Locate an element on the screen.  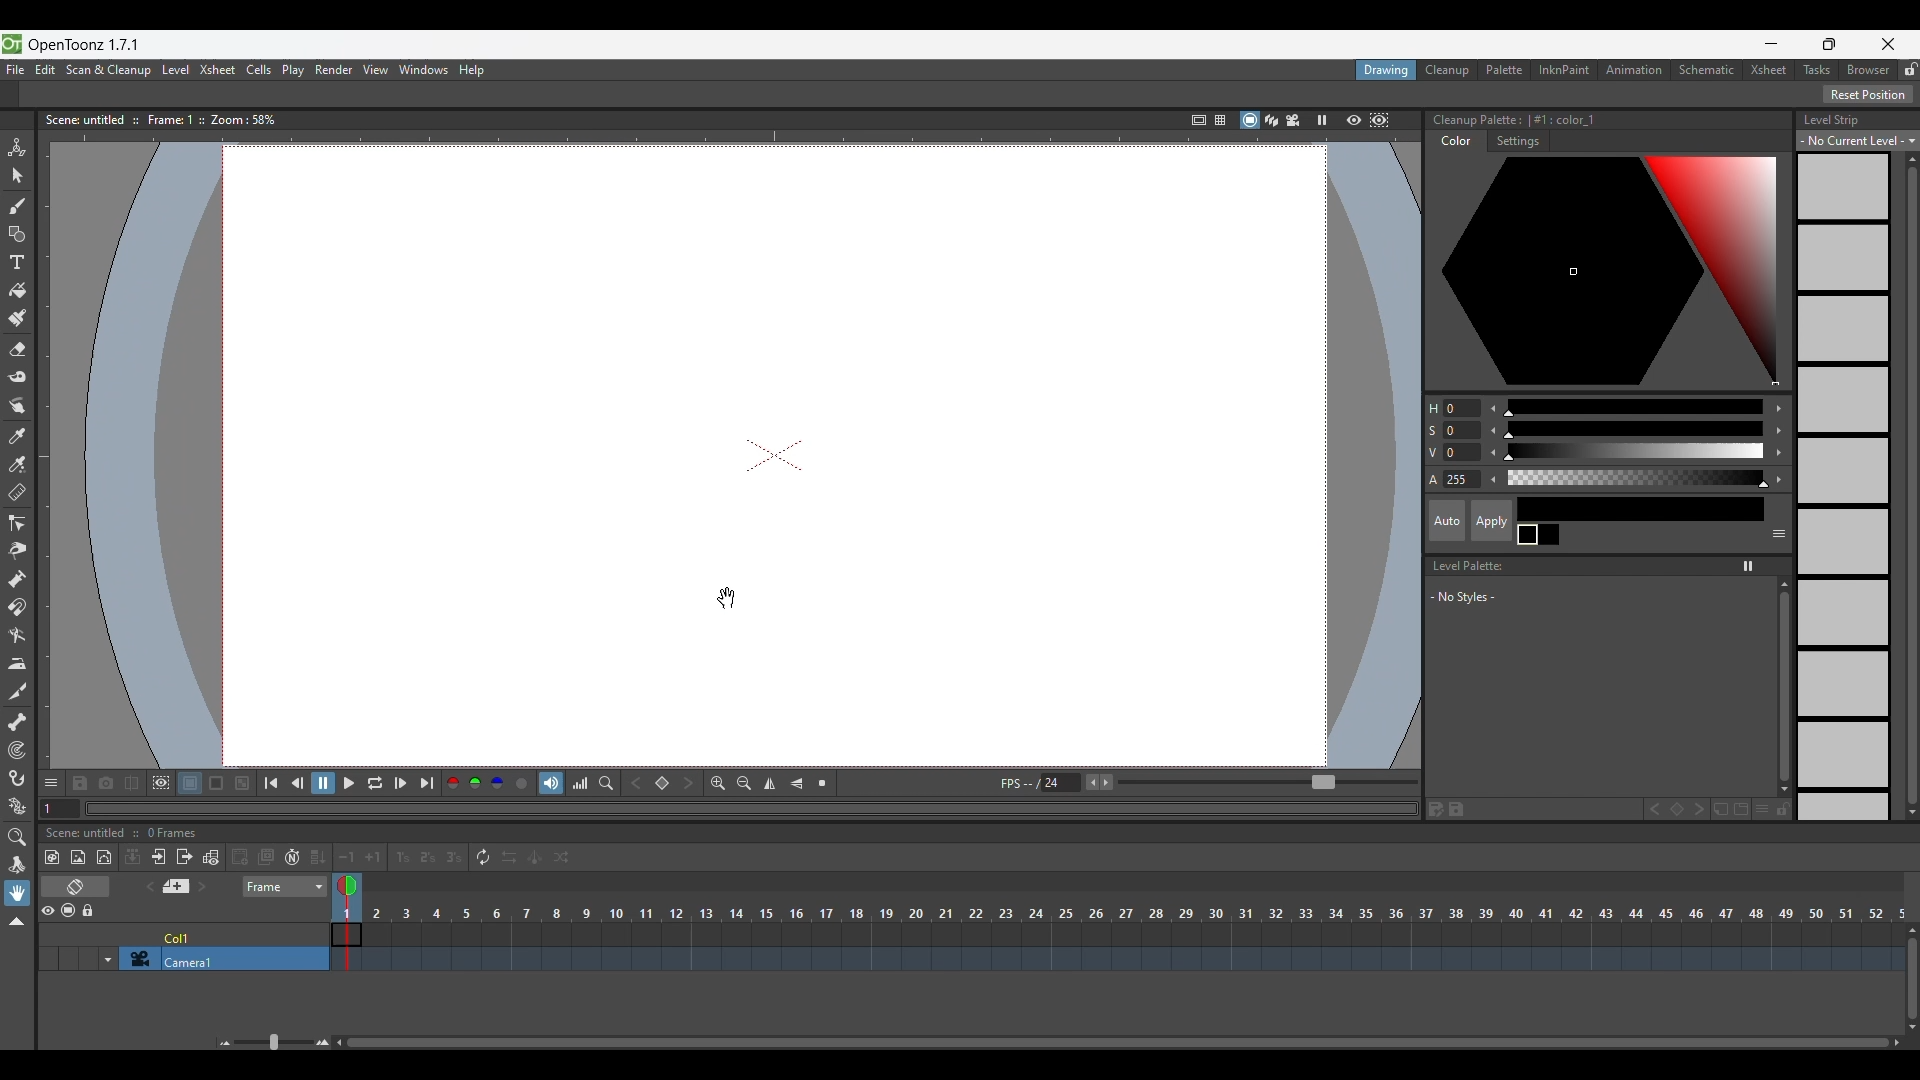
Double click to toggle onion skin is located at coordinates (348, 886).